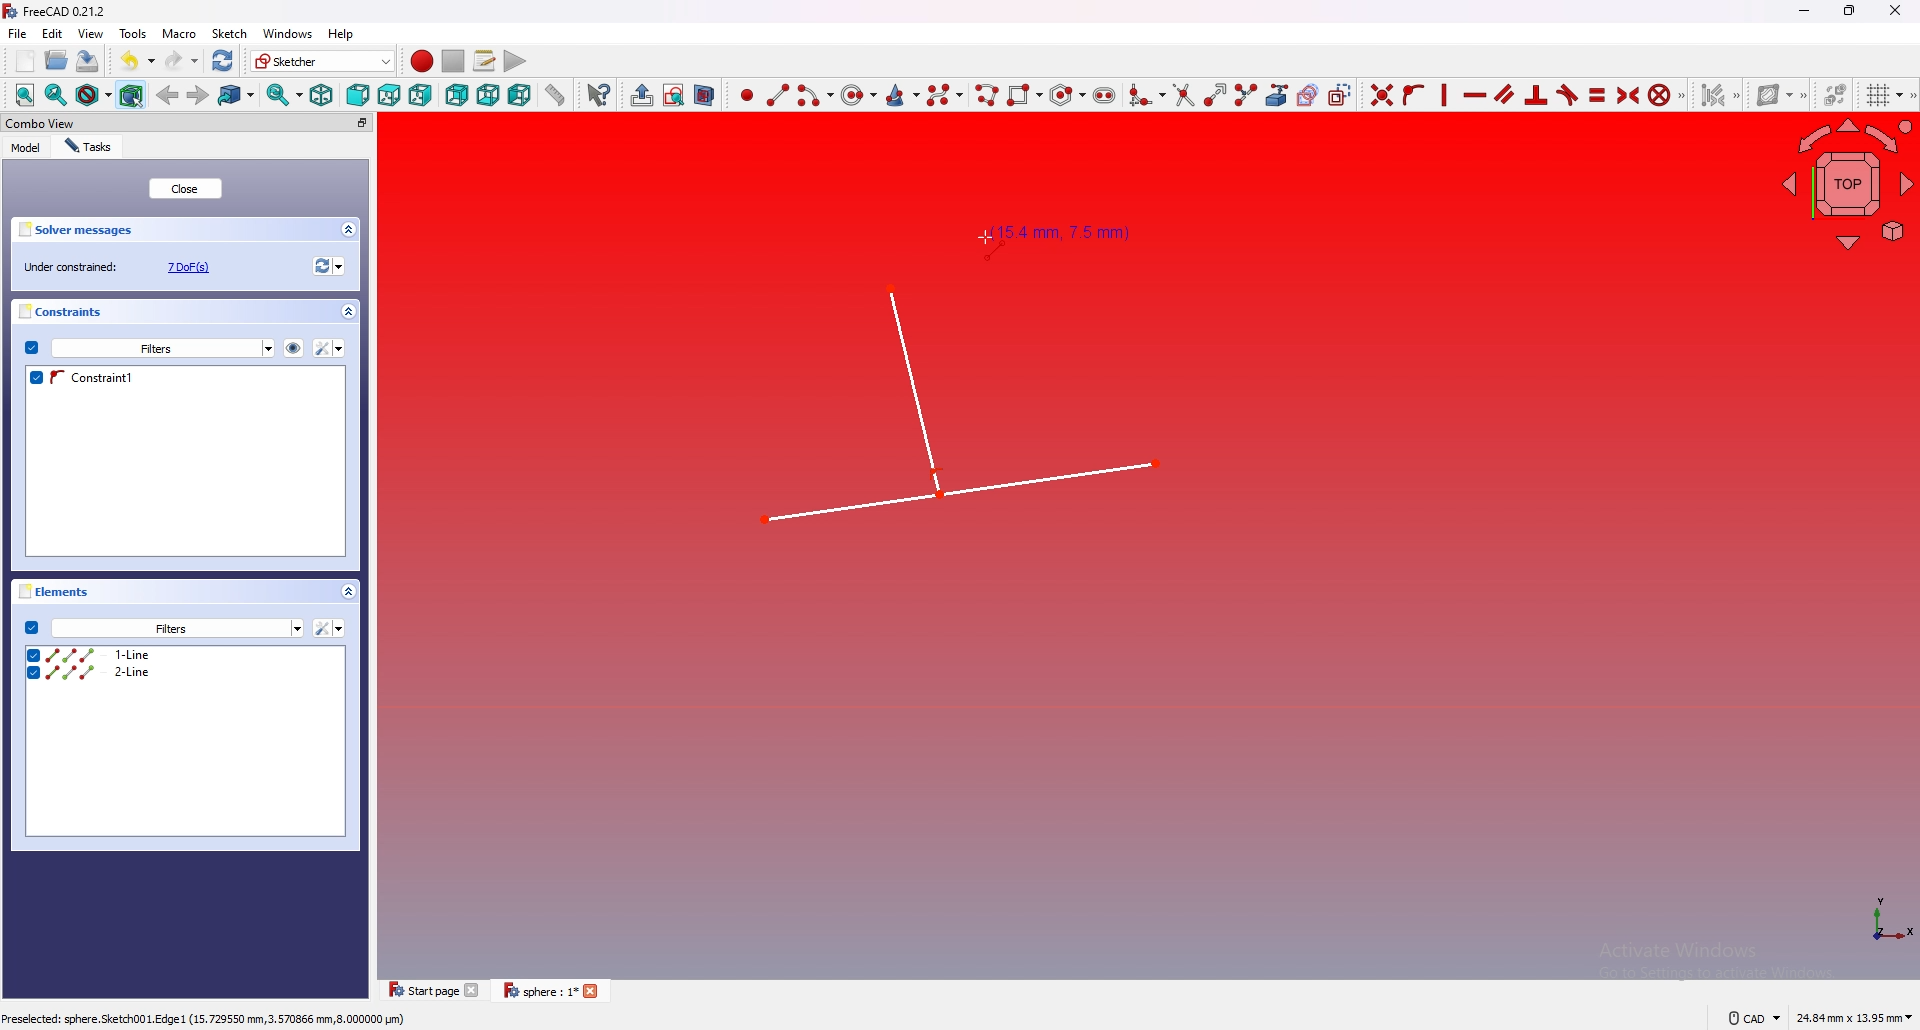  Describe the element at coordinates (180, 34) in the screenshot. I see `Marco` at that location.